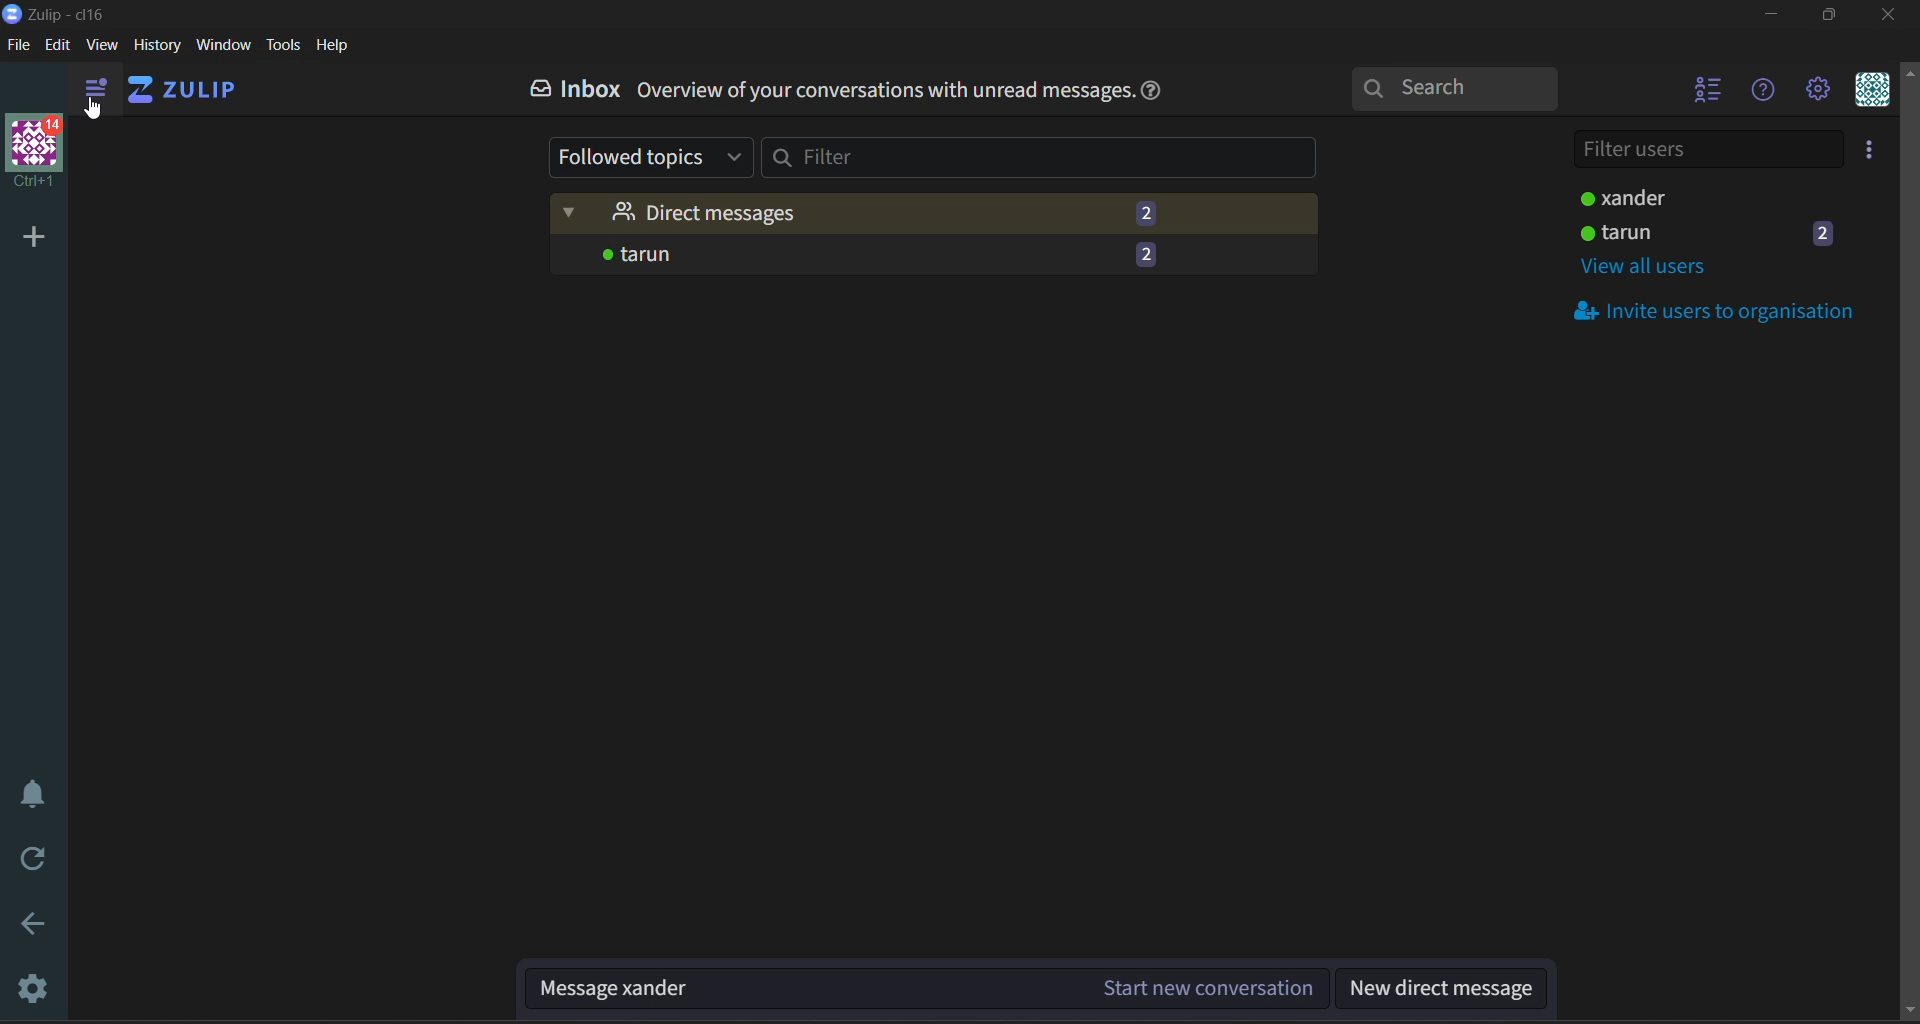 The width and height of the screenshot is (1920, 1024). I want to click on filter, so click(1045, 160).